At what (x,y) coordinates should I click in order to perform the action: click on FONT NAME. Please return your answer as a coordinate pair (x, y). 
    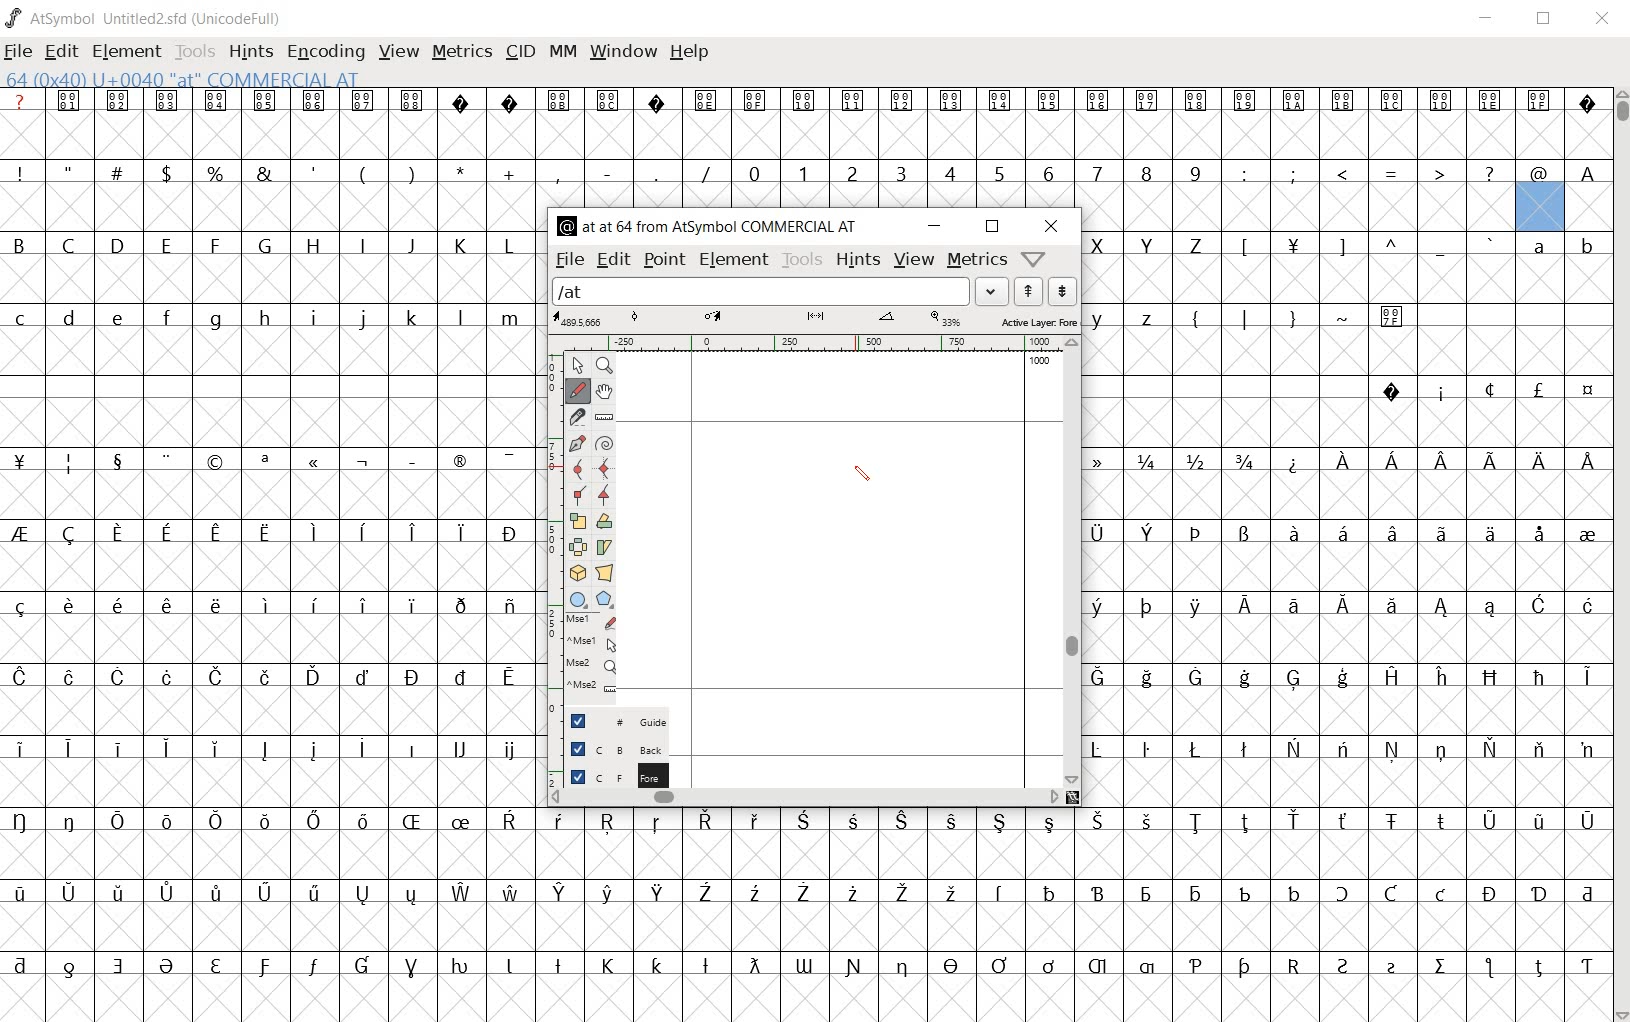
    Looking at the image, I should click on (146, 18).